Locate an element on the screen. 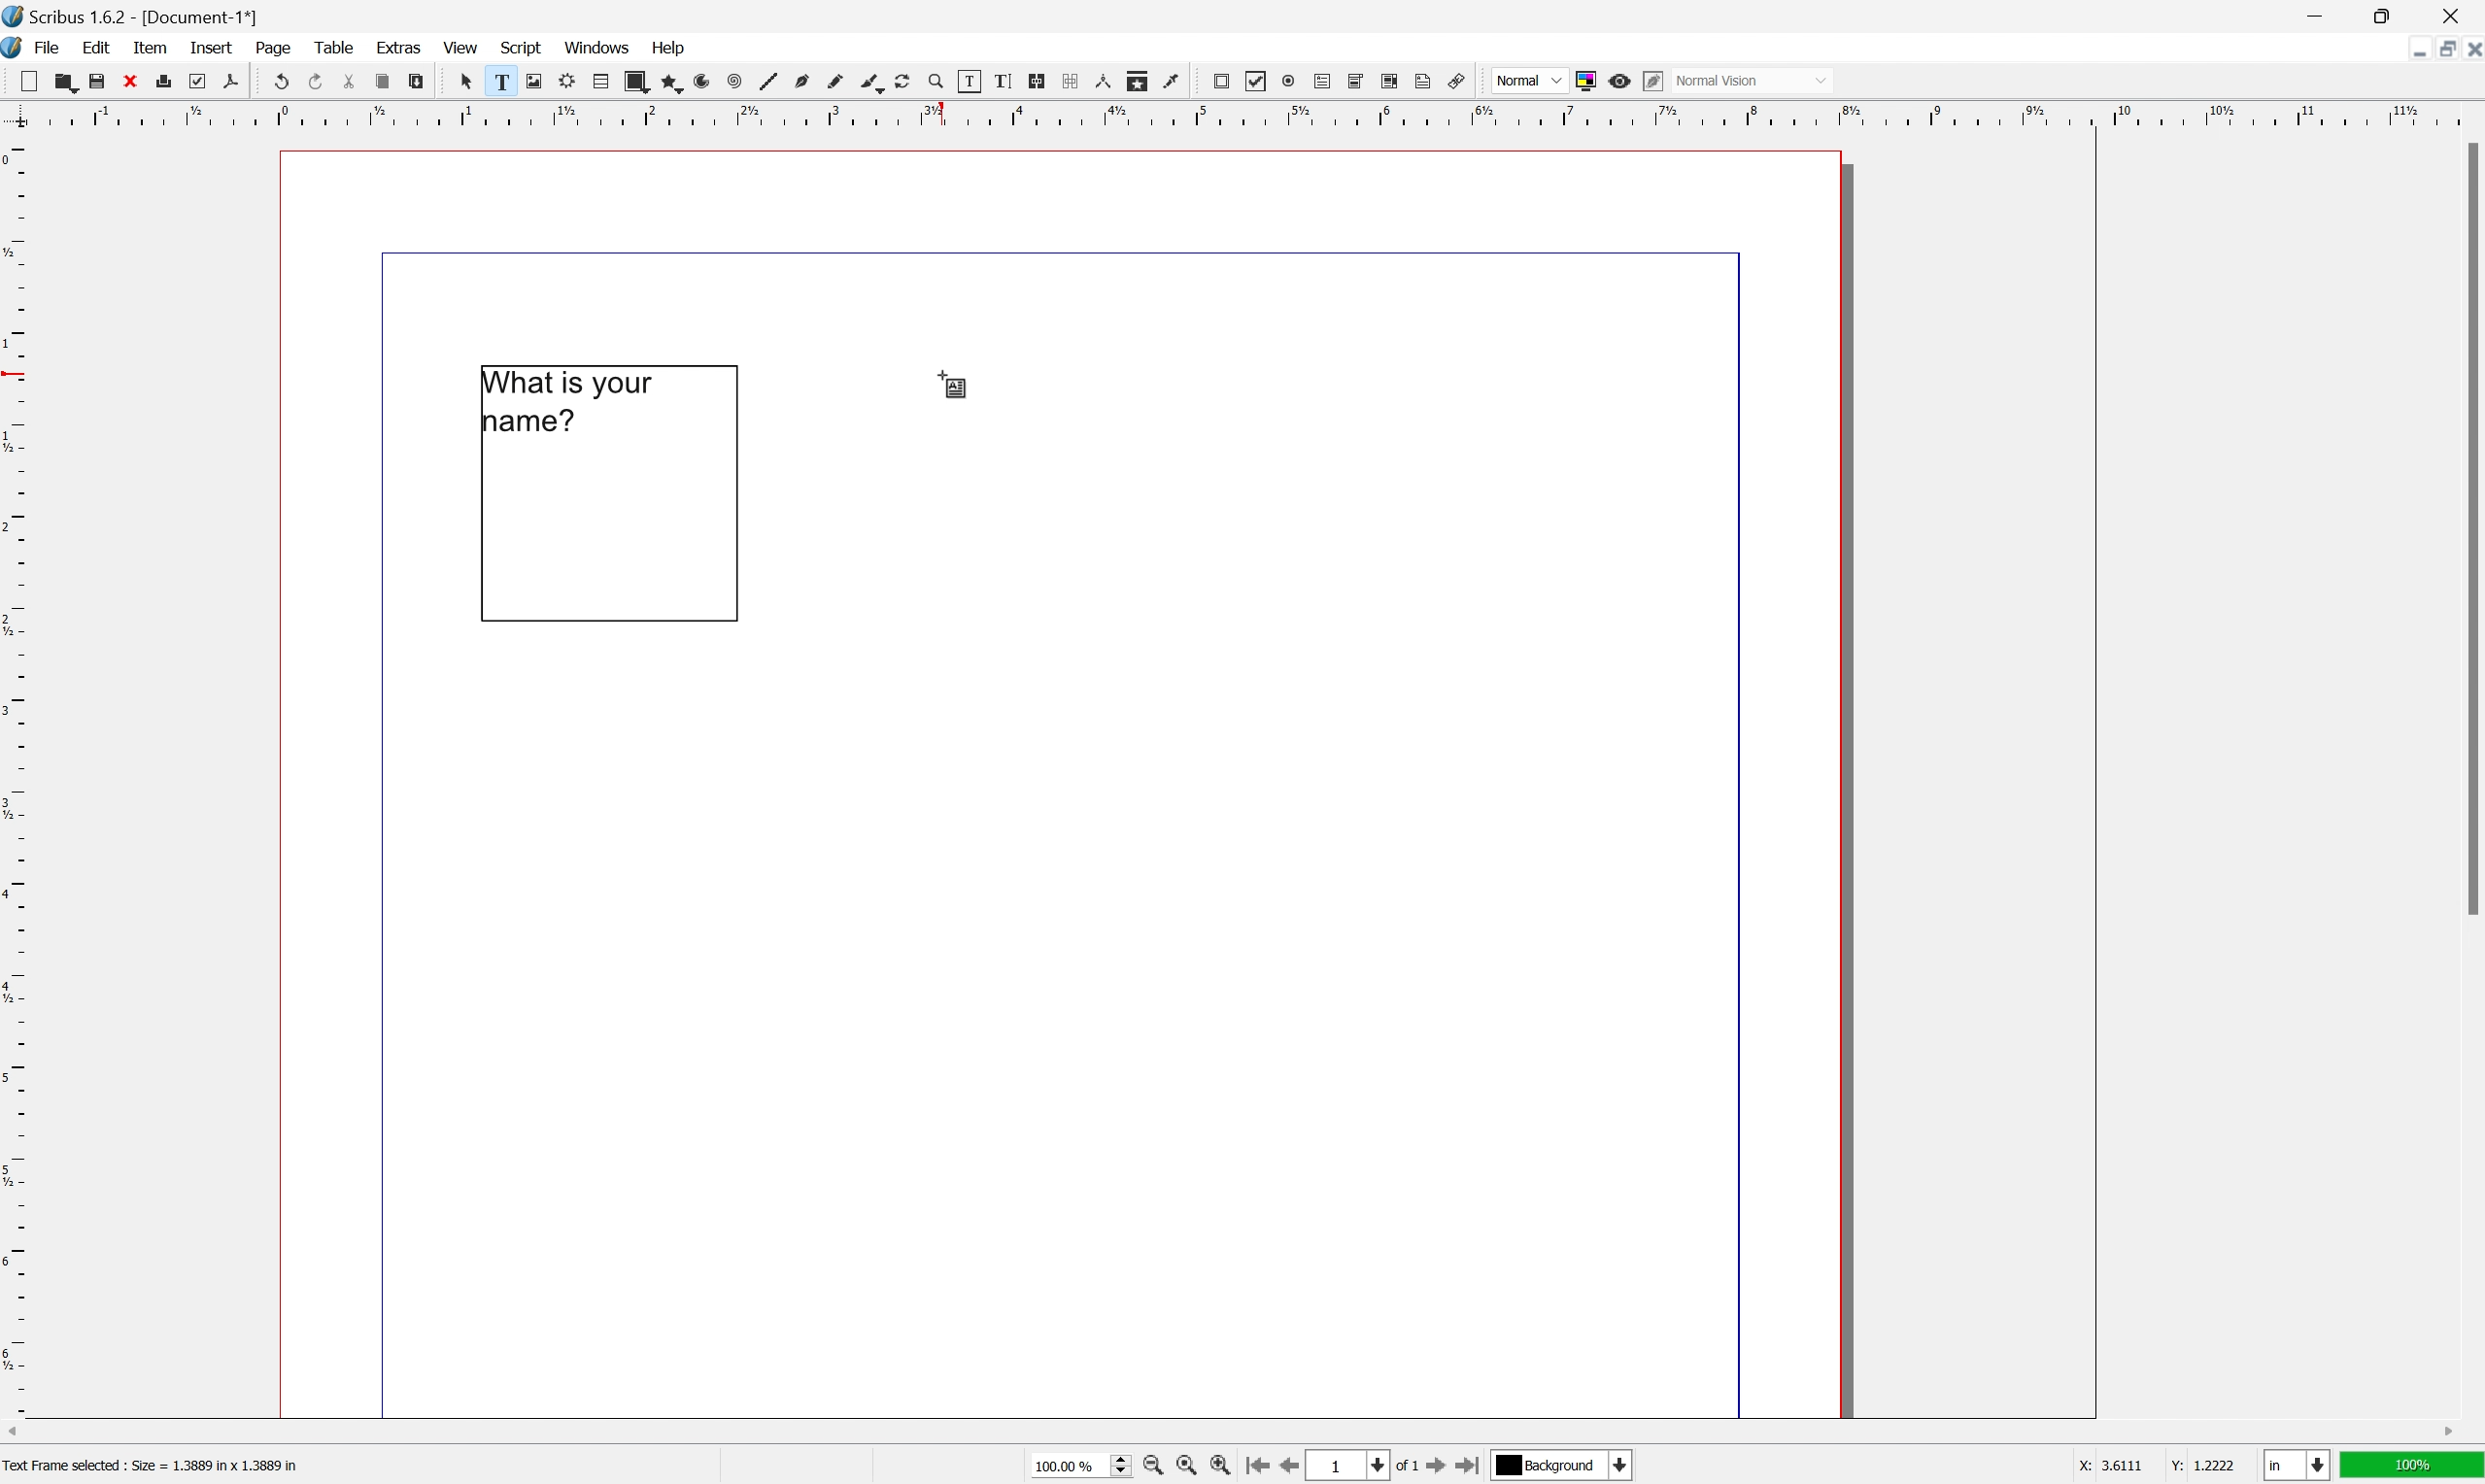  minimize is located at coordinates (2314, 15).